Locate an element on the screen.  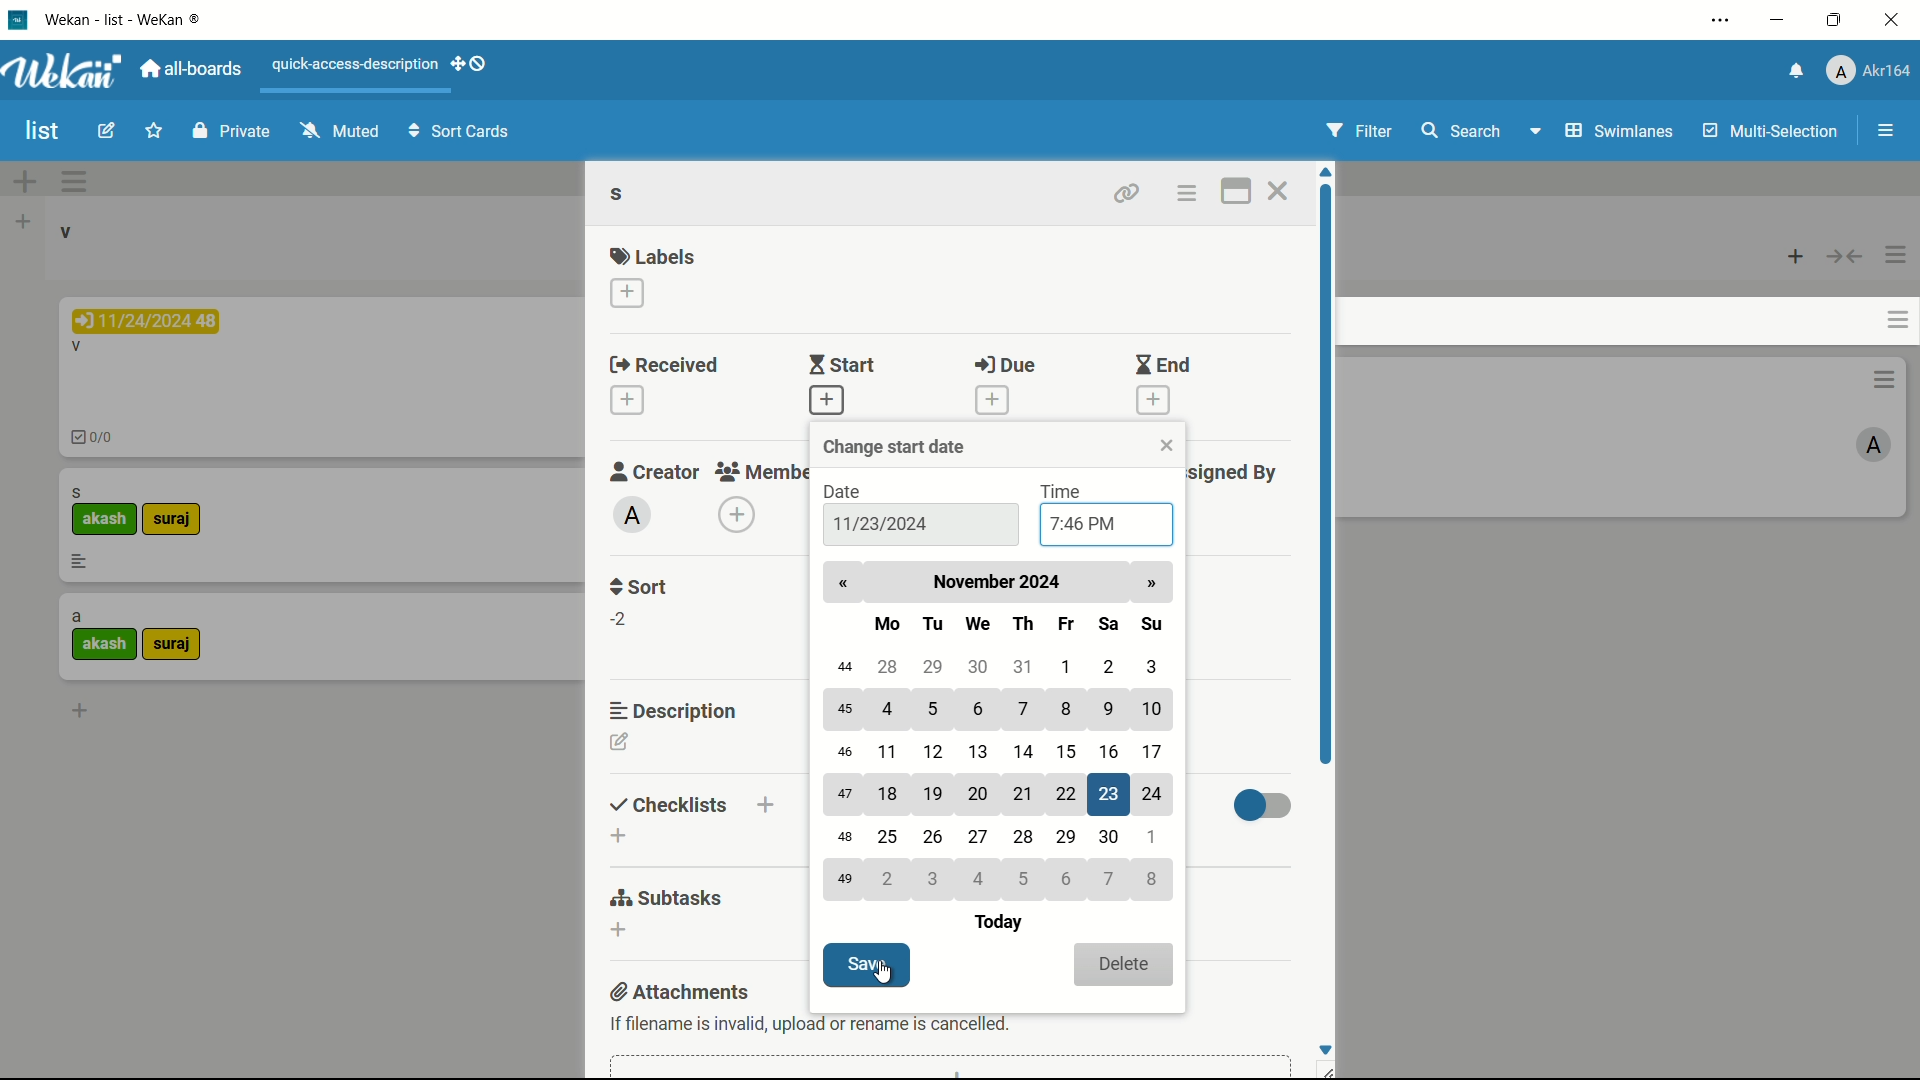
add list is located at coordinates (23, 223).